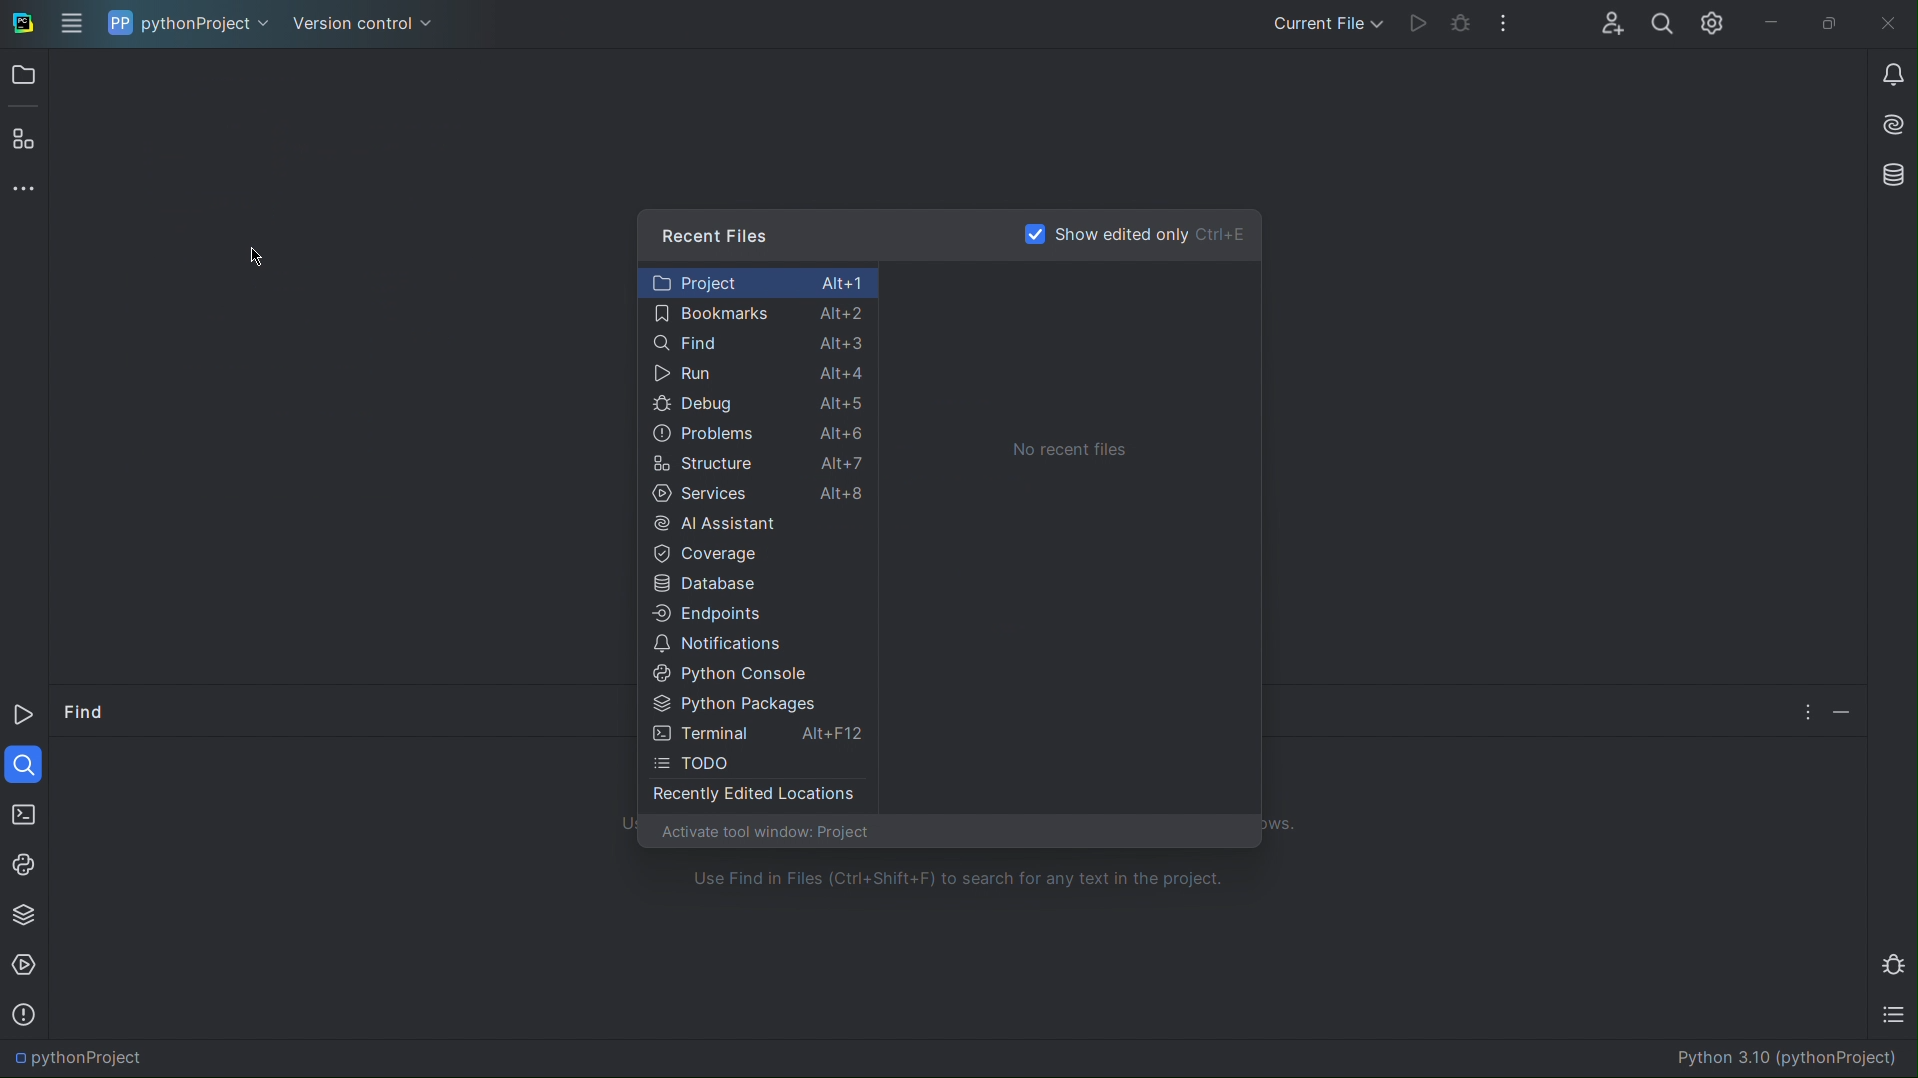 The width and height of the screenshot is (1918, 1078). Describe the element at coordinates (759, 553) in the screenshot. I see `Coverage` at that location.